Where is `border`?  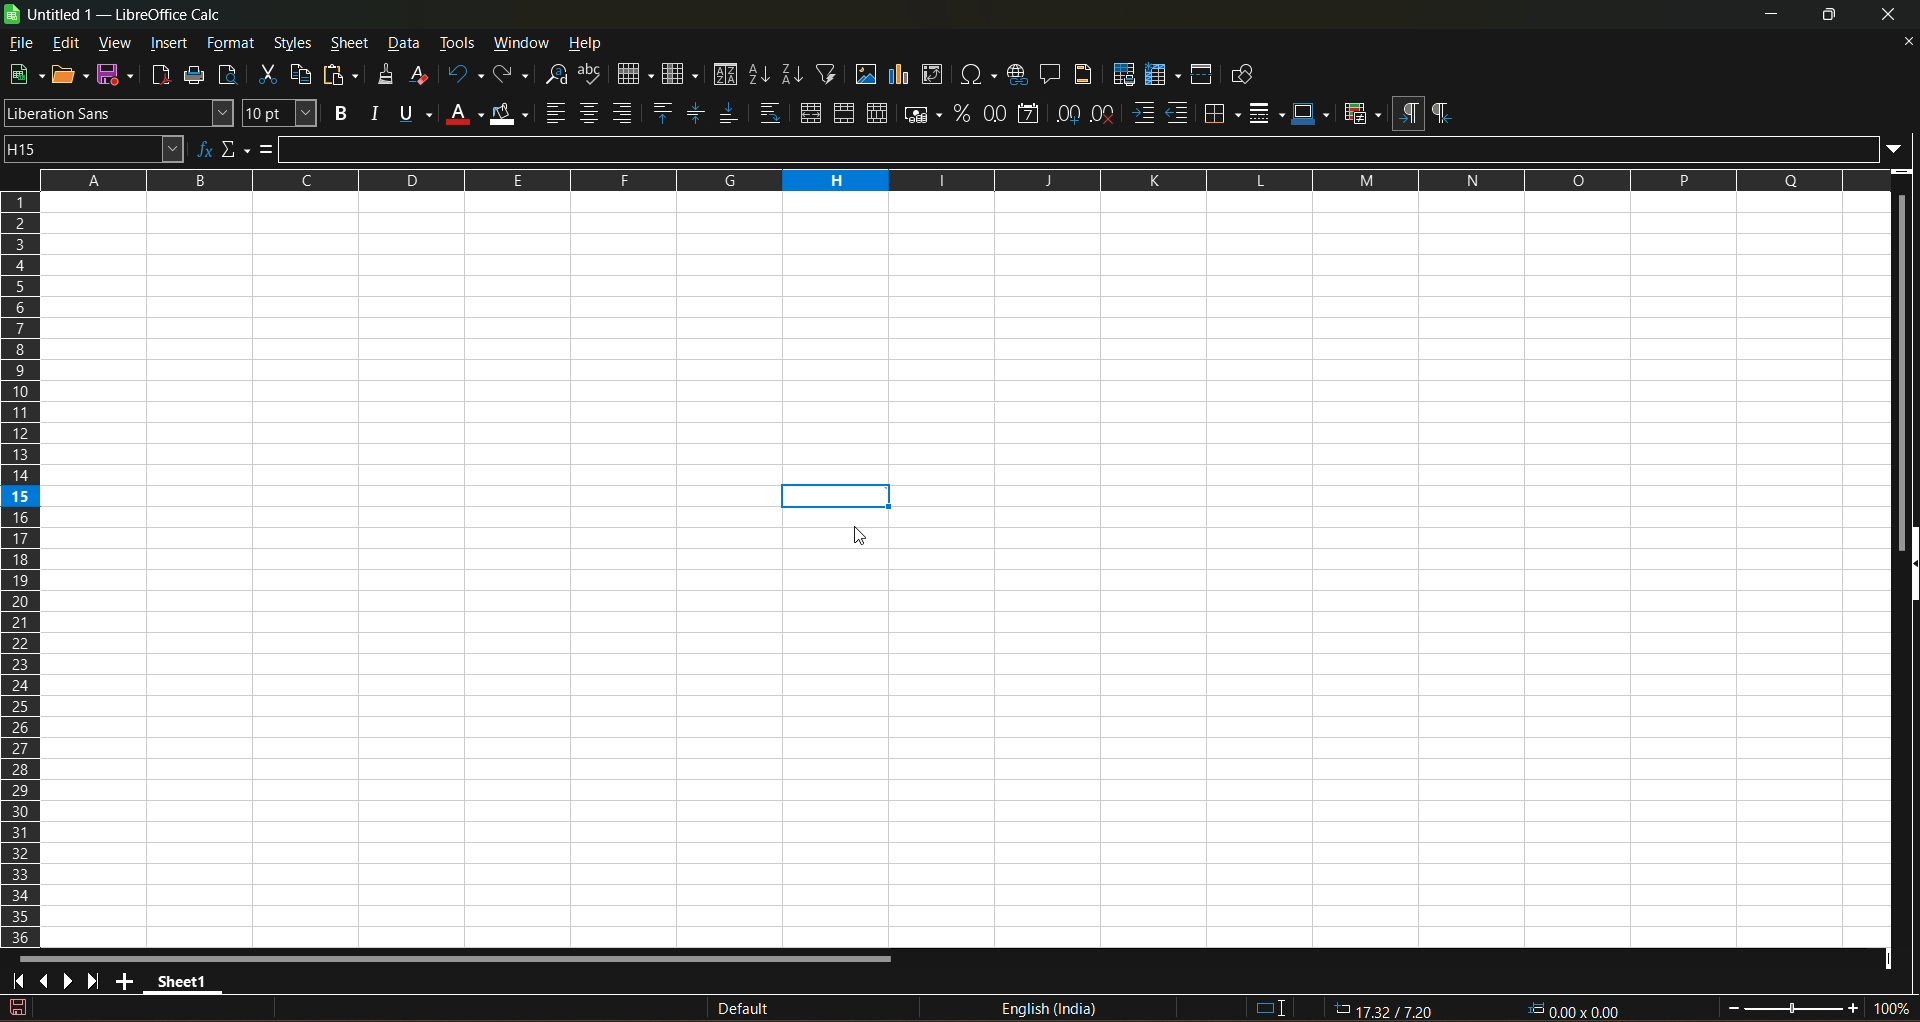 border is located at coordinates (1220, 112).